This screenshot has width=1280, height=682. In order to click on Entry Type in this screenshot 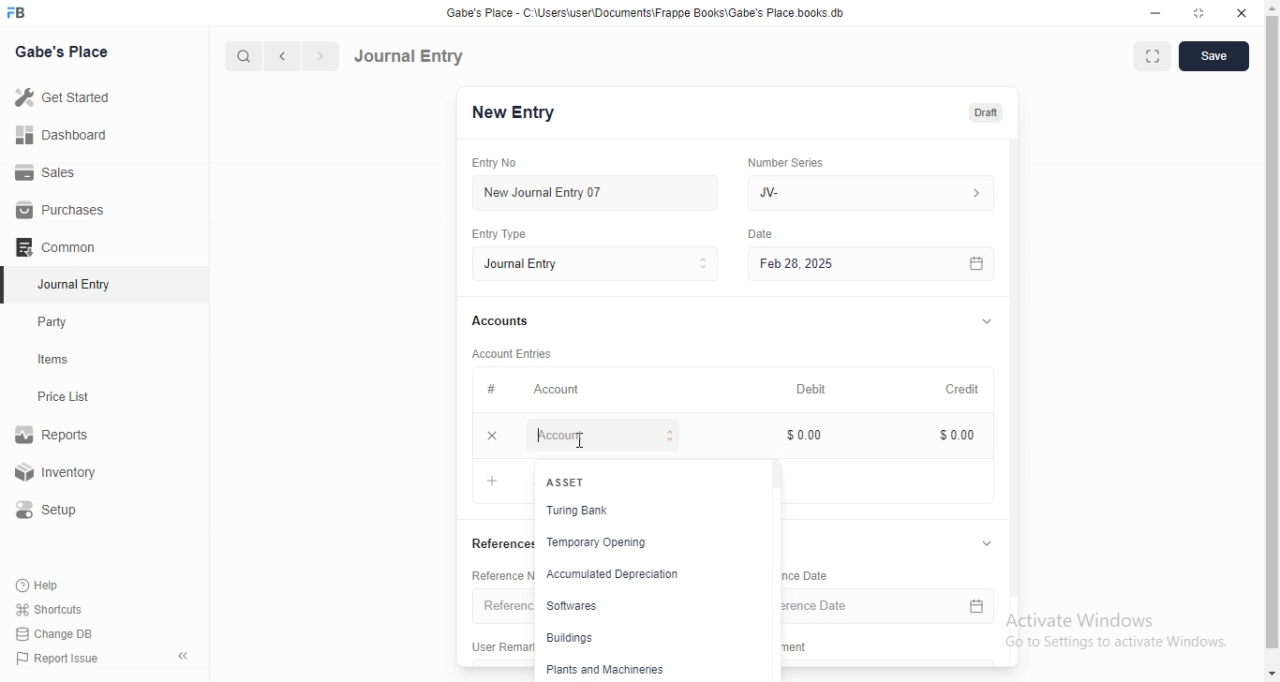, I will do `click(509, 234)`.